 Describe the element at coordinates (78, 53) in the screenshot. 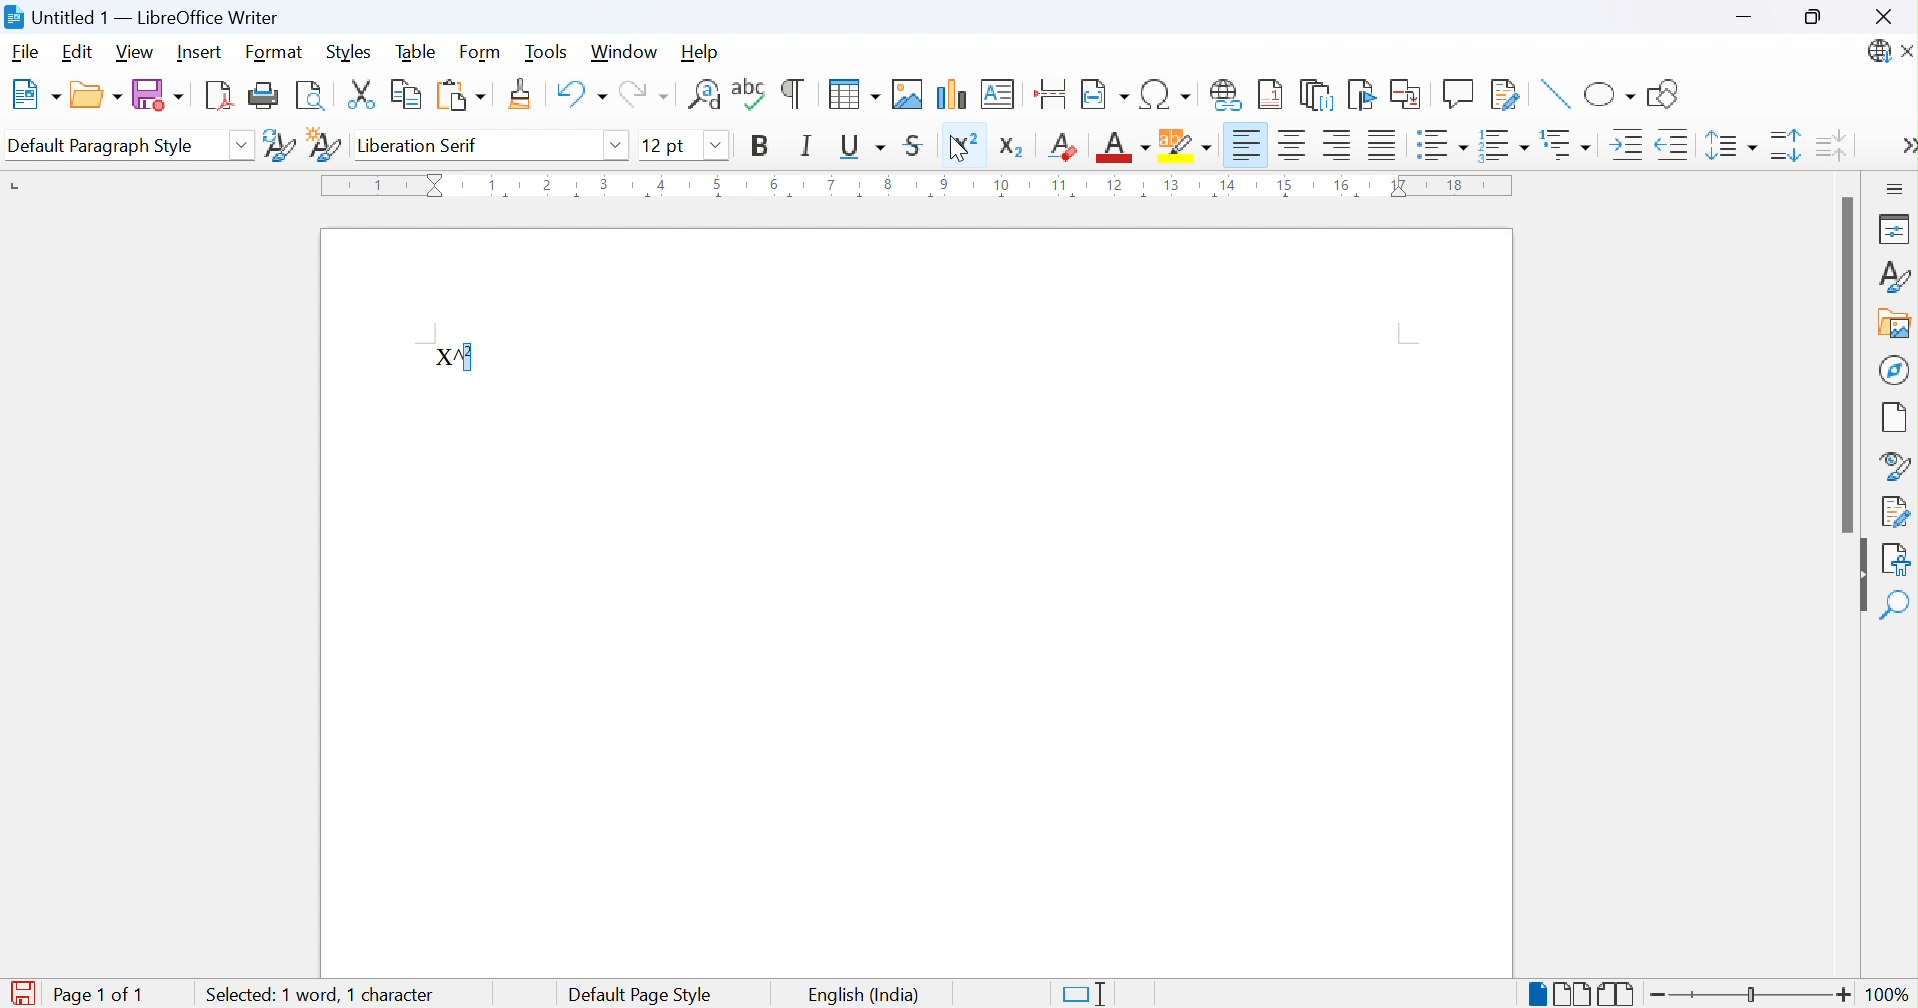

I see `Edit` at that location.